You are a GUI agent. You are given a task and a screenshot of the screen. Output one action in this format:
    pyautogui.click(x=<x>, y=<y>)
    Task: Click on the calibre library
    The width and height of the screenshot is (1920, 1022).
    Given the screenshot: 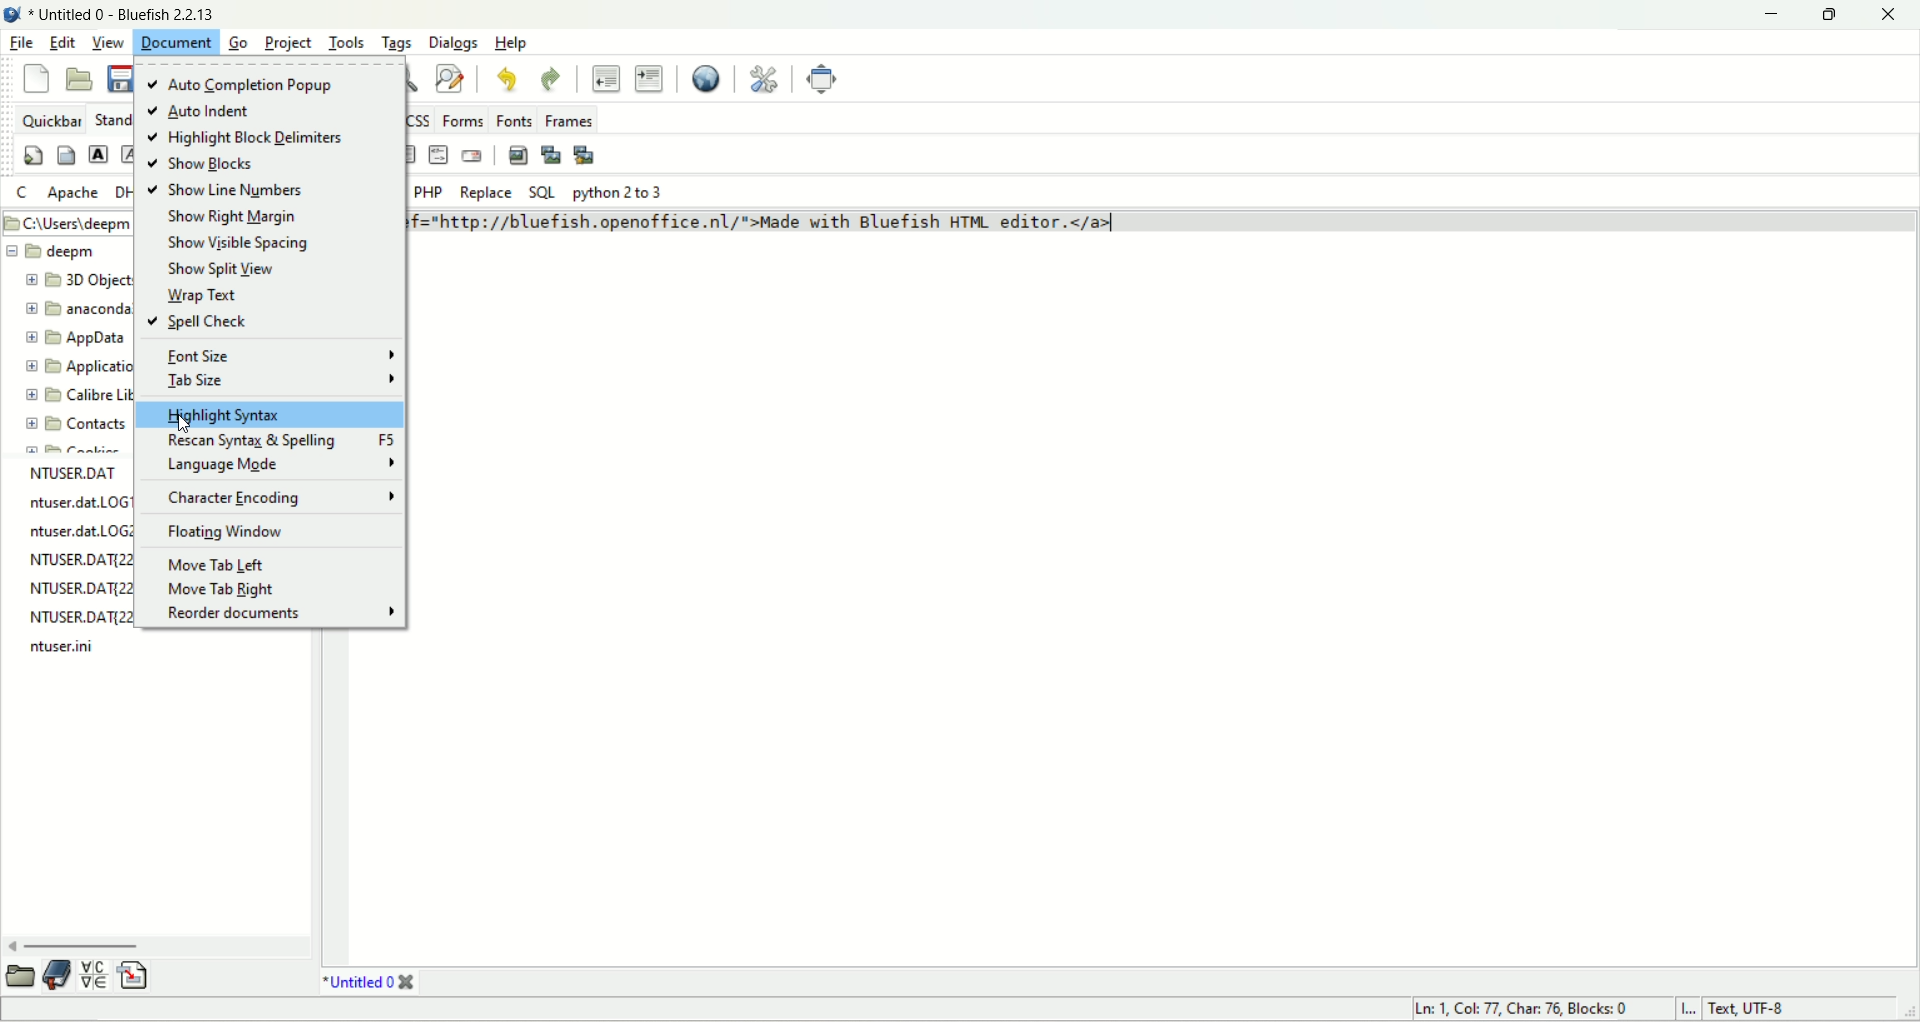 What is the action you would take?
    pyautogui.click(x=77, y=392)
    